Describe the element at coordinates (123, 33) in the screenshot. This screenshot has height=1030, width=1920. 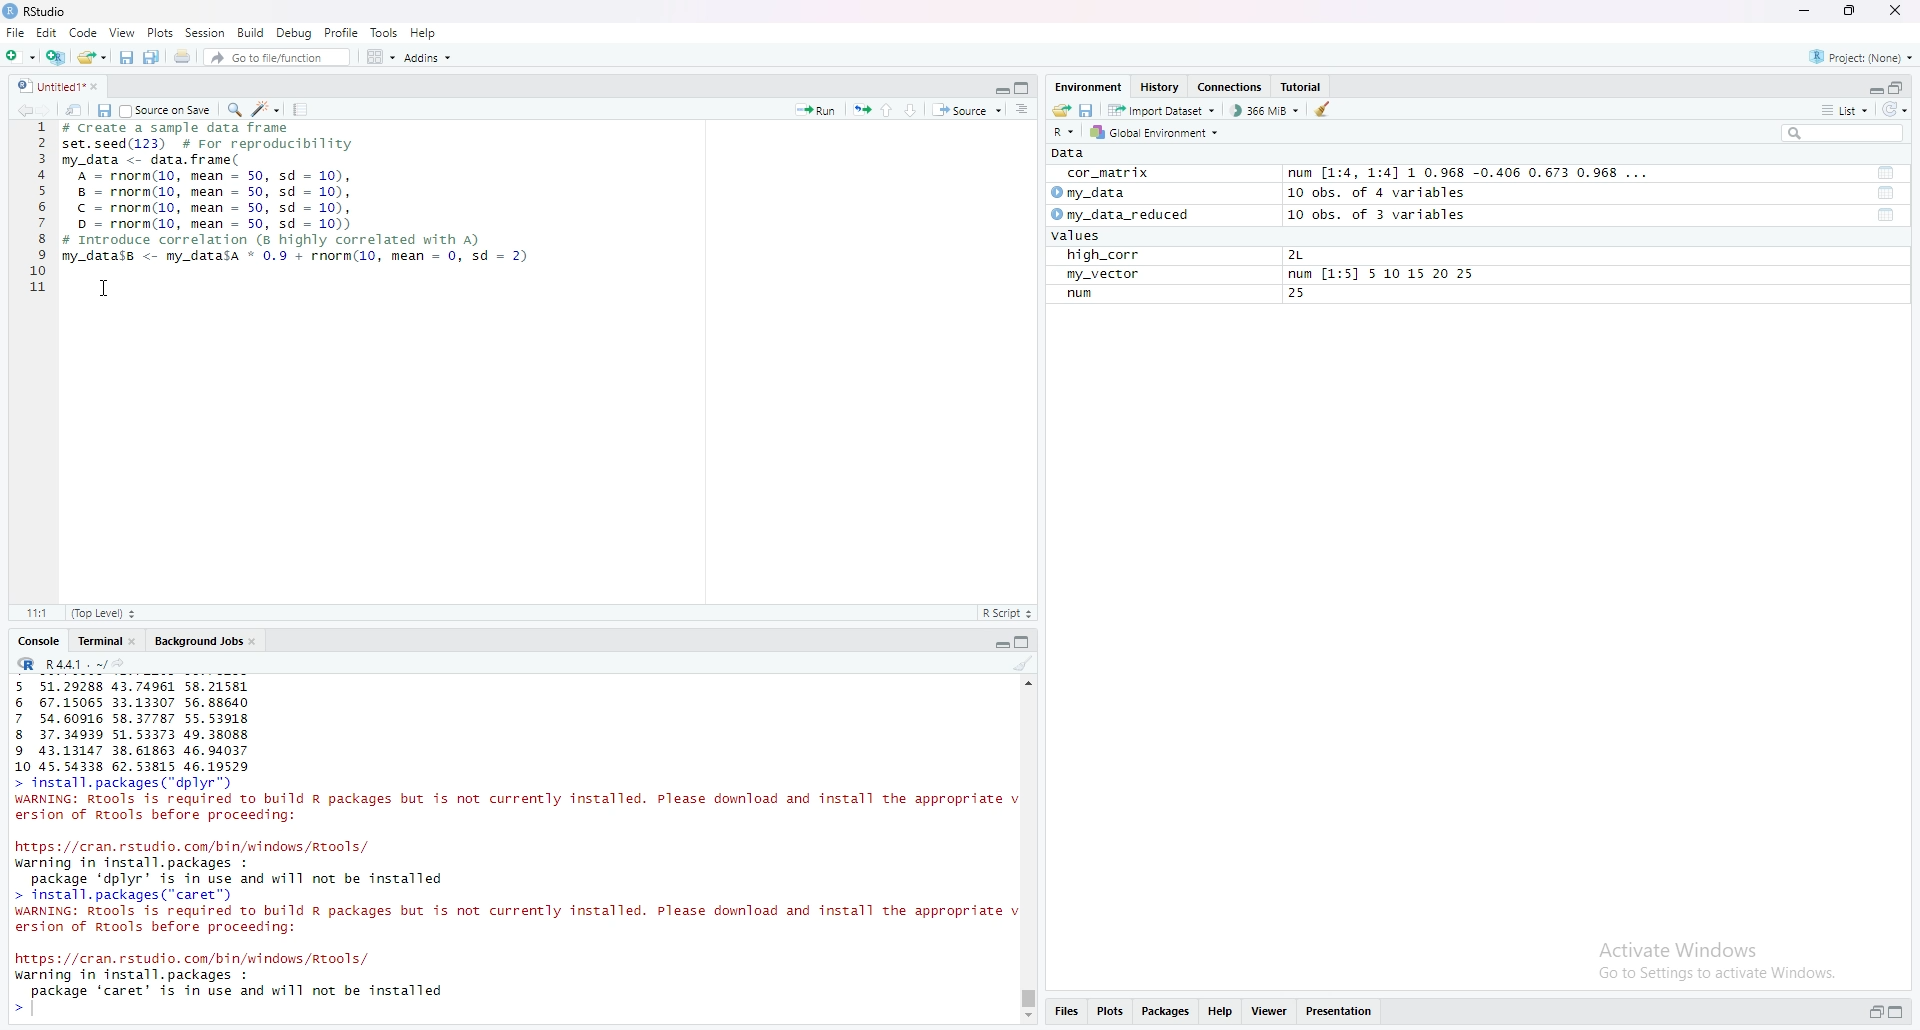
I see `View` at that location.